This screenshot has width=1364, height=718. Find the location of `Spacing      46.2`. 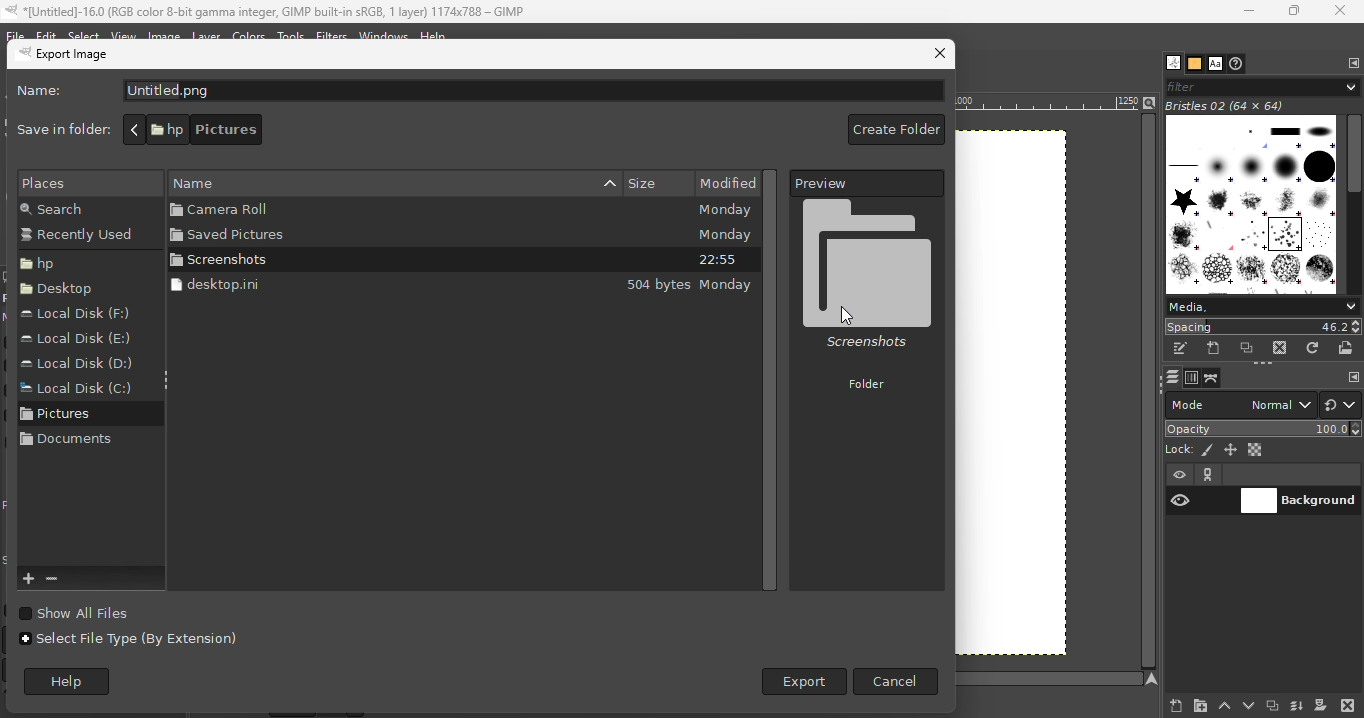

Spacing      46.2 is located at coordinates (1263, 326).